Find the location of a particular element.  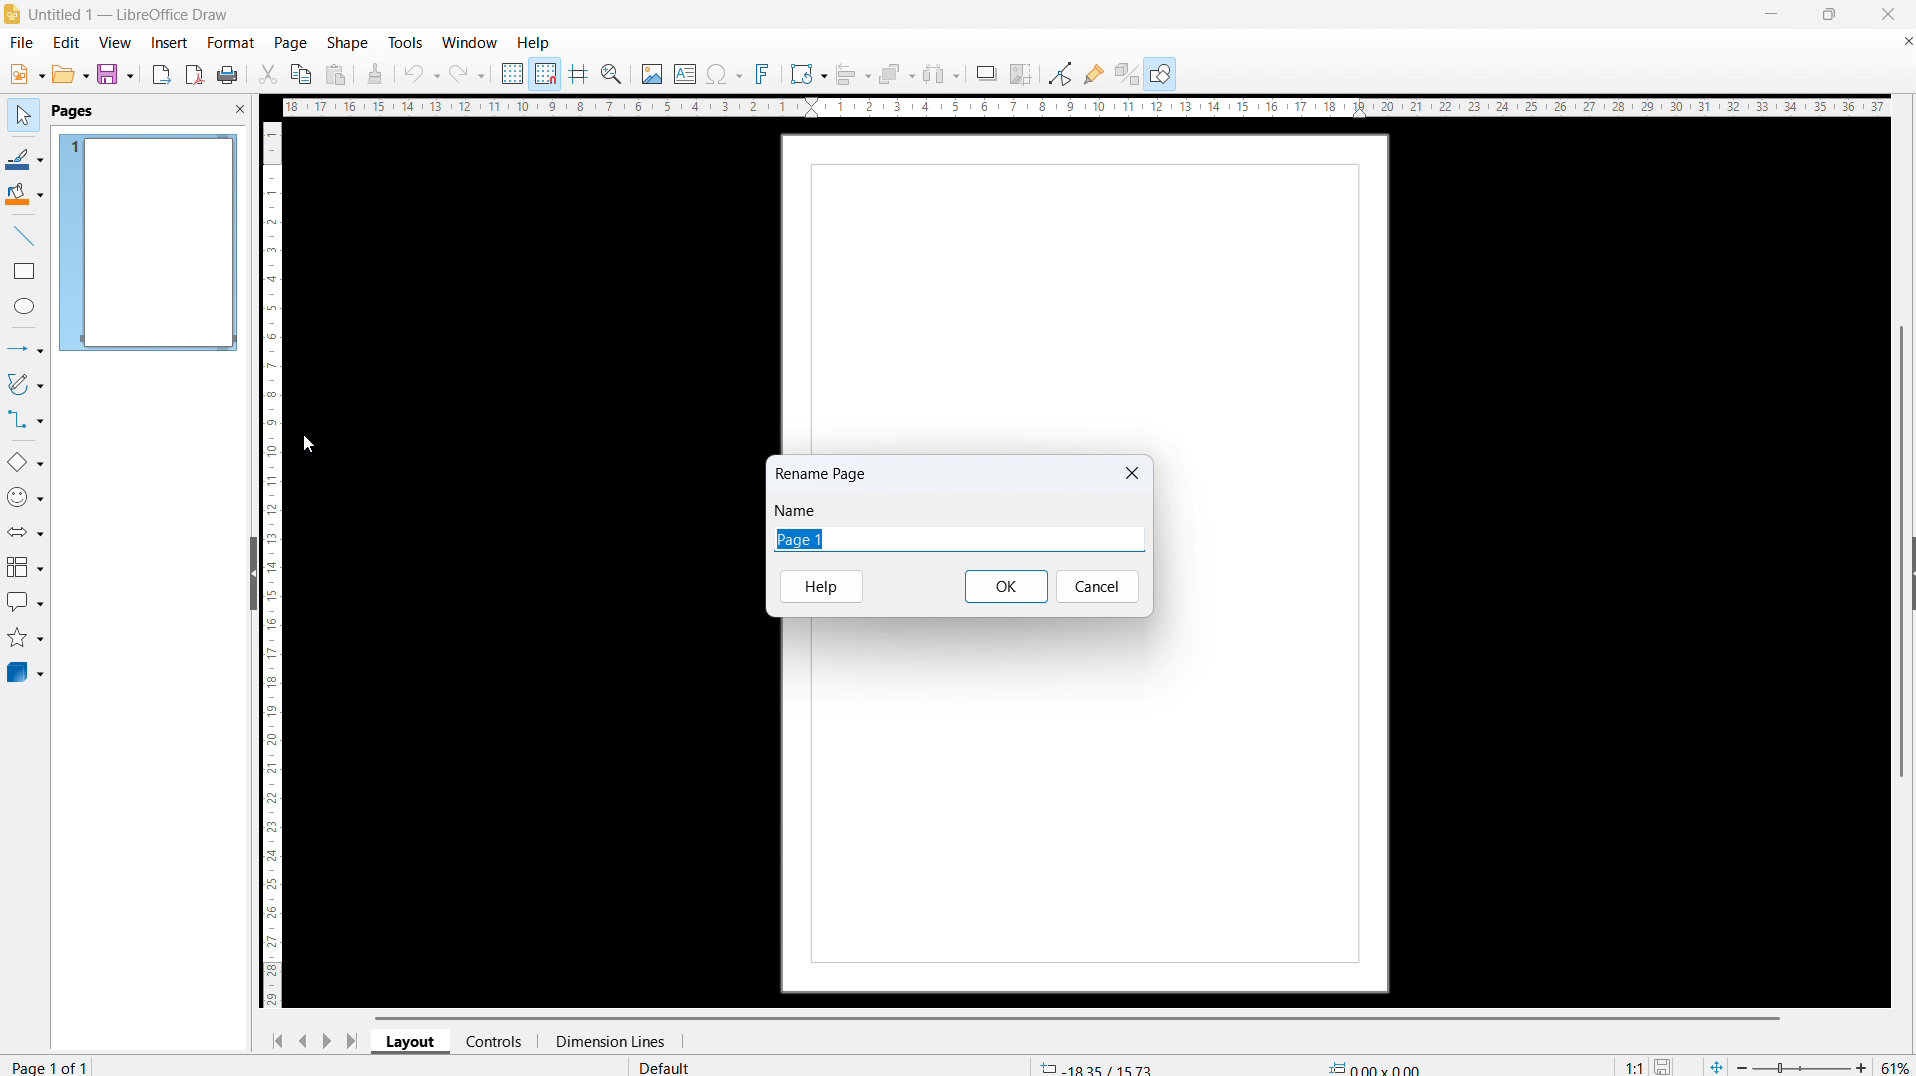

undo is located at coordinates (422, 74).